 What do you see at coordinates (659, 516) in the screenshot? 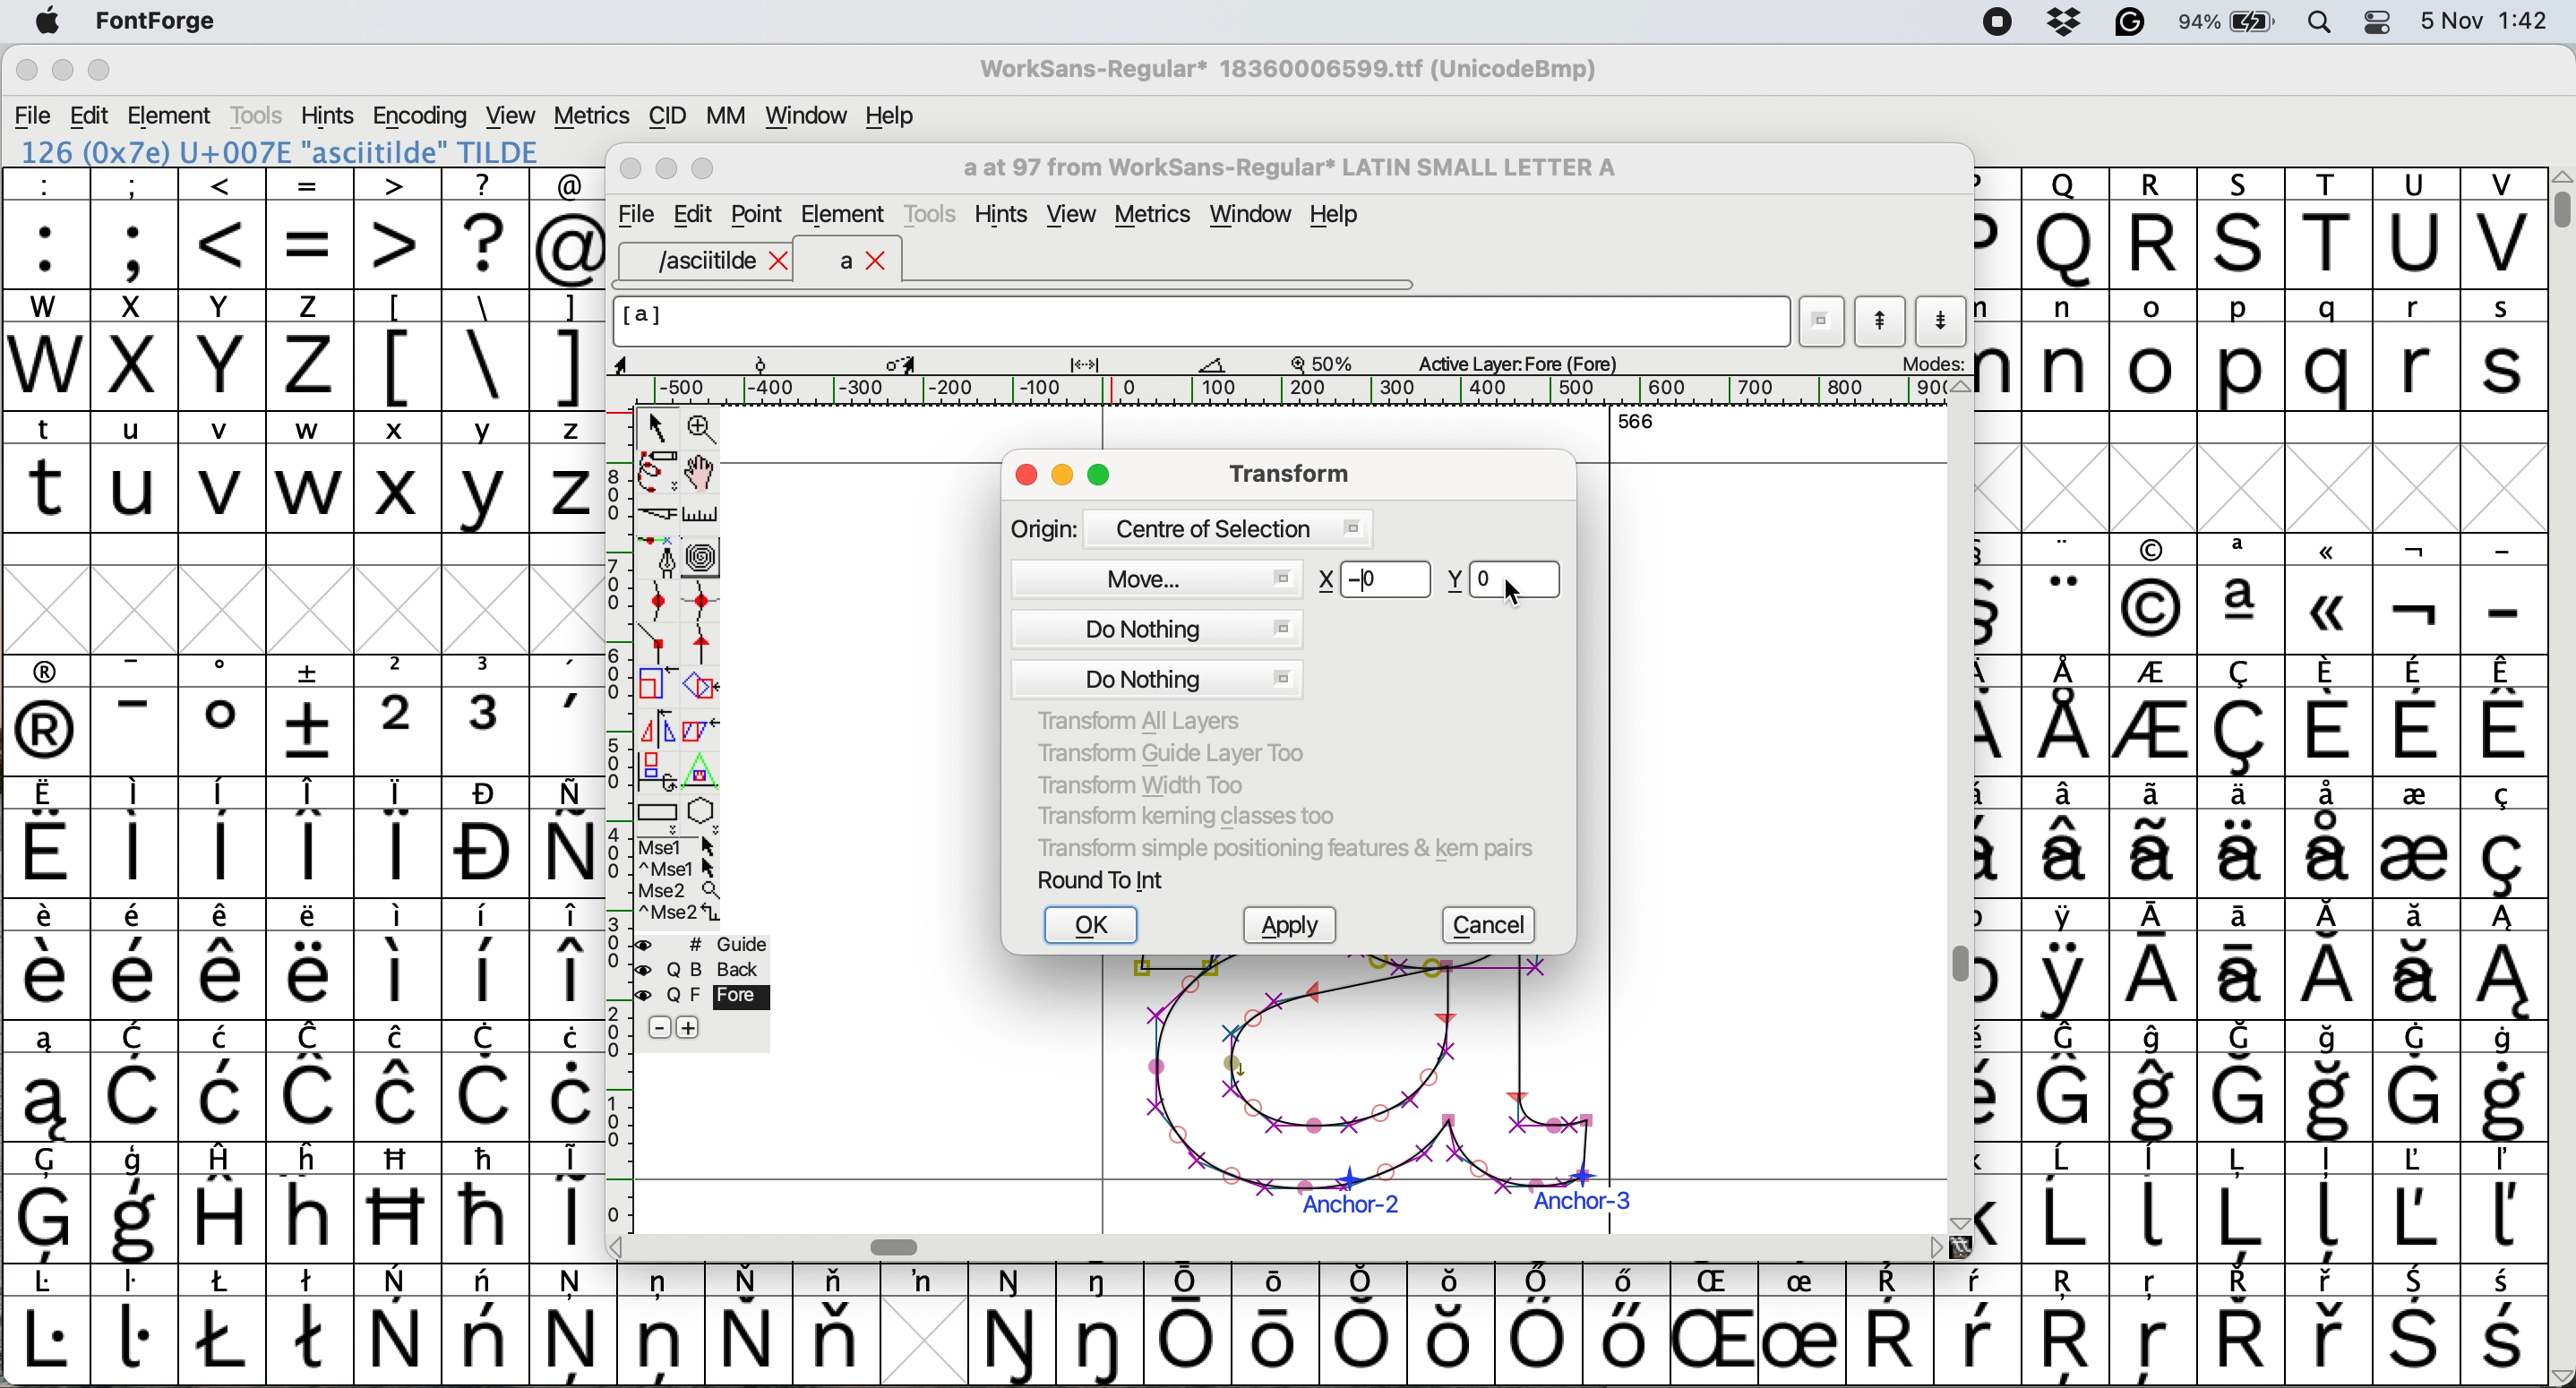
I see `cut splines in two` at bounding box center [659, 516].